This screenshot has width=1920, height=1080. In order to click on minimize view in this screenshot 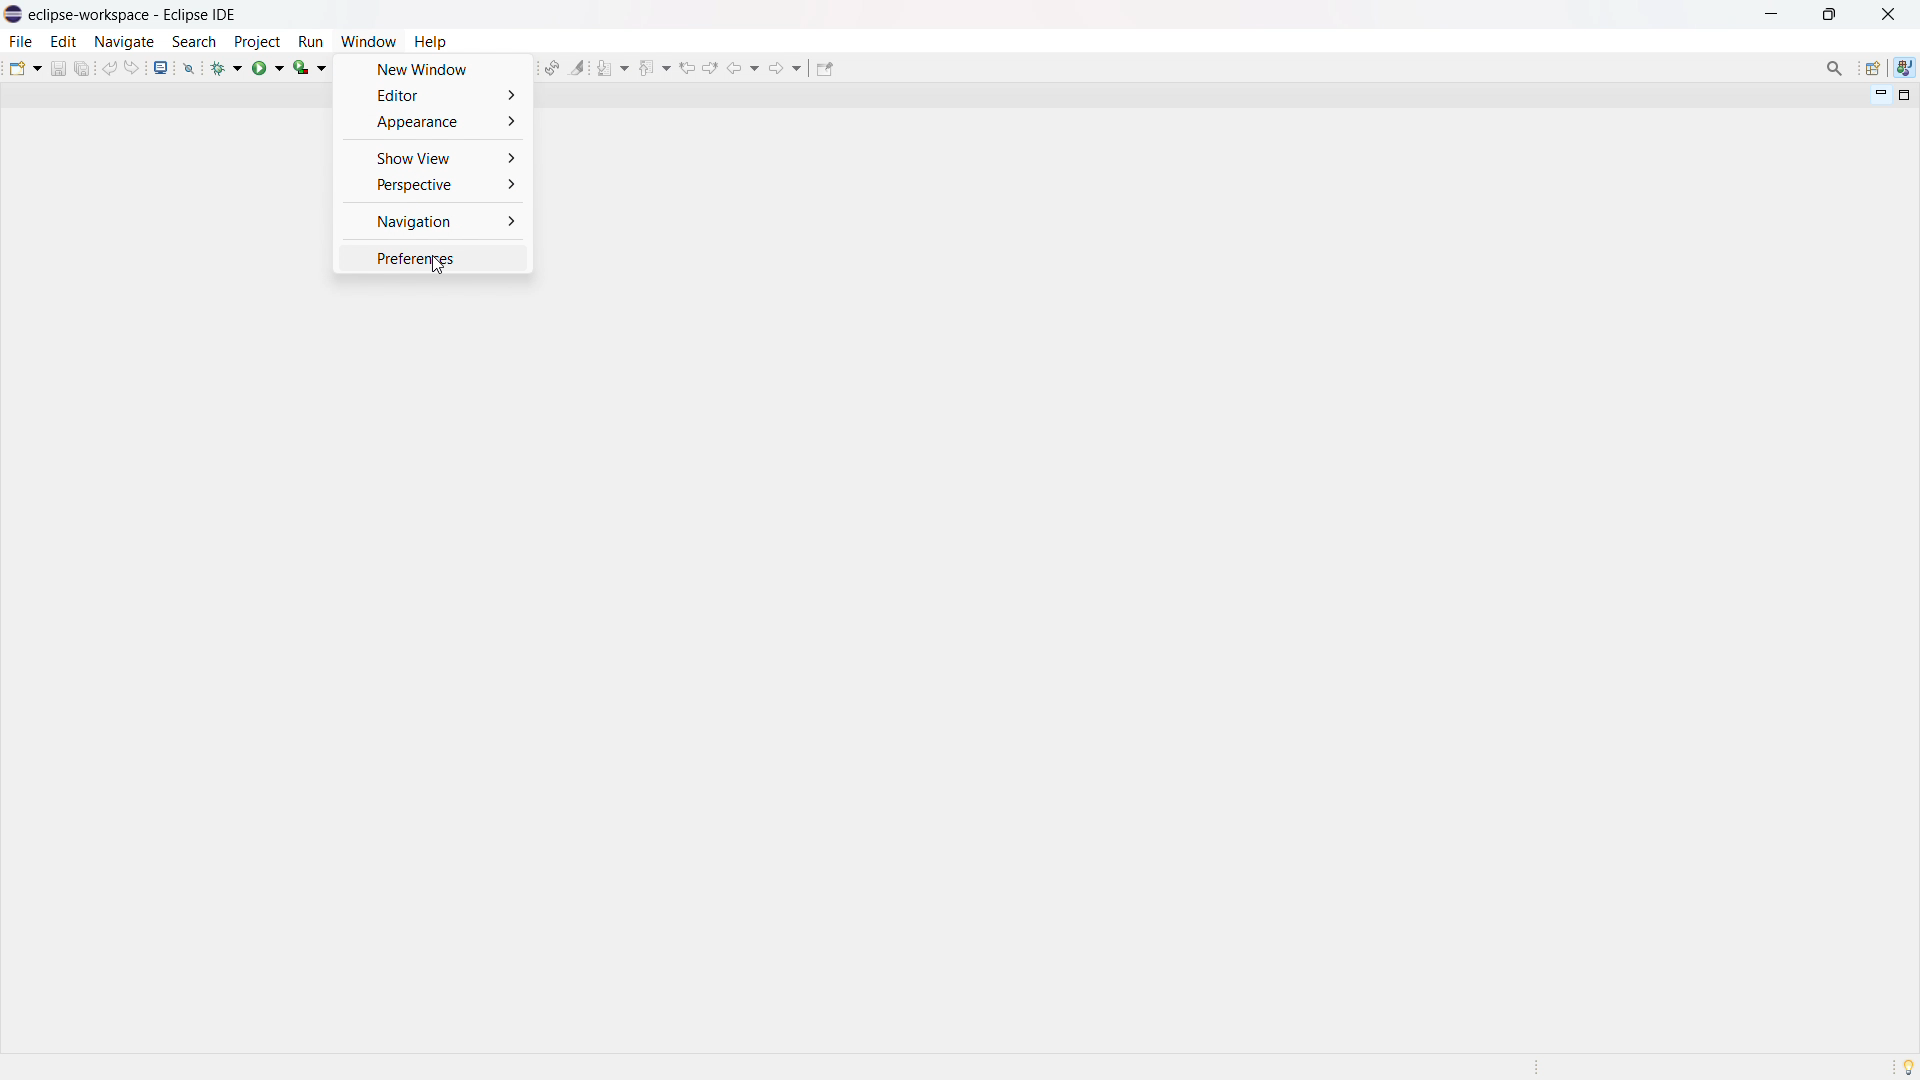, I will do `click(1878, 94)`.